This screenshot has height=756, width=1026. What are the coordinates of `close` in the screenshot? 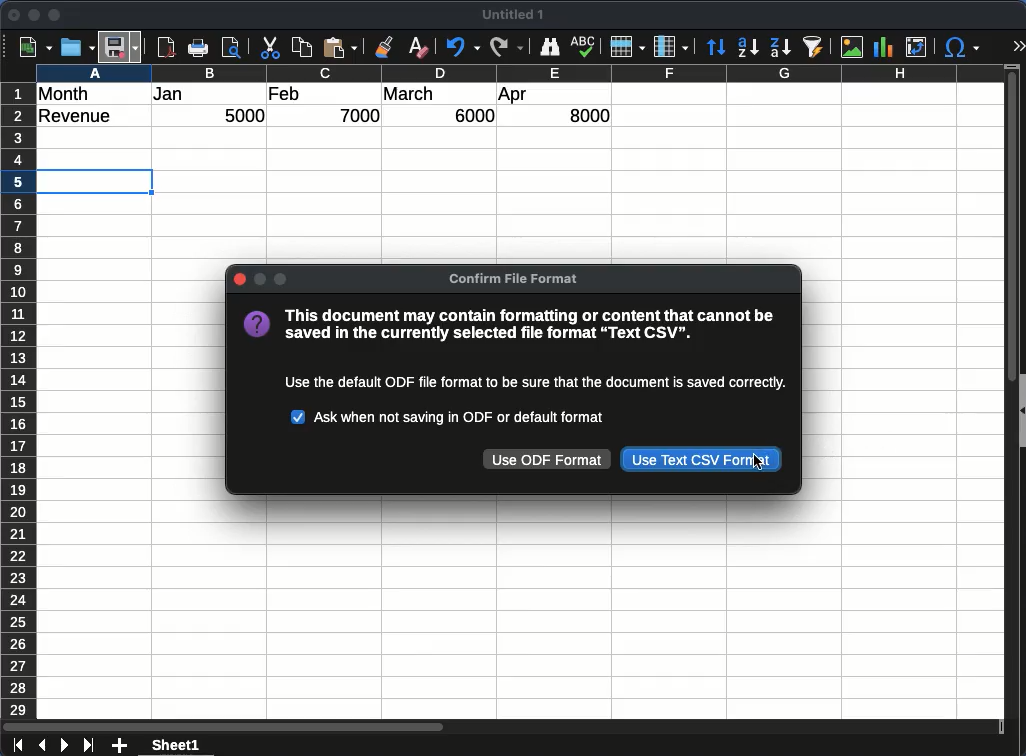 It's located at (239, 279).